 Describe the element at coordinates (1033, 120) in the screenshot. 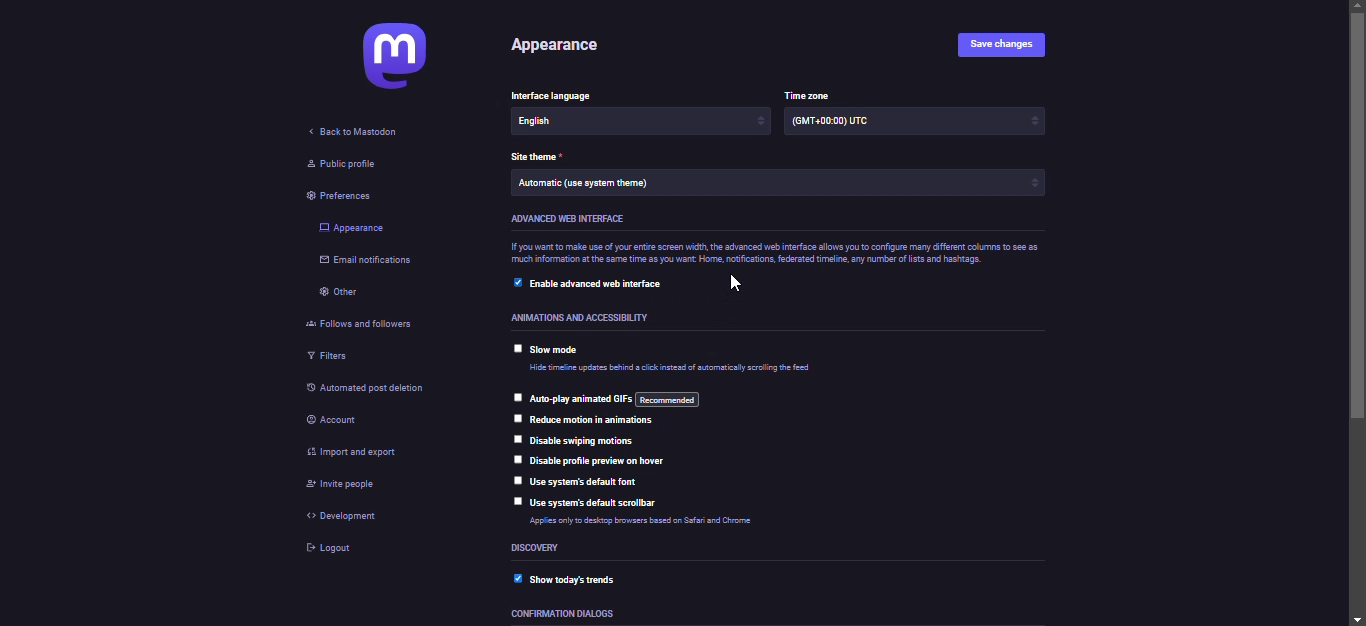

I see `increase/decrease arrows` at that location.